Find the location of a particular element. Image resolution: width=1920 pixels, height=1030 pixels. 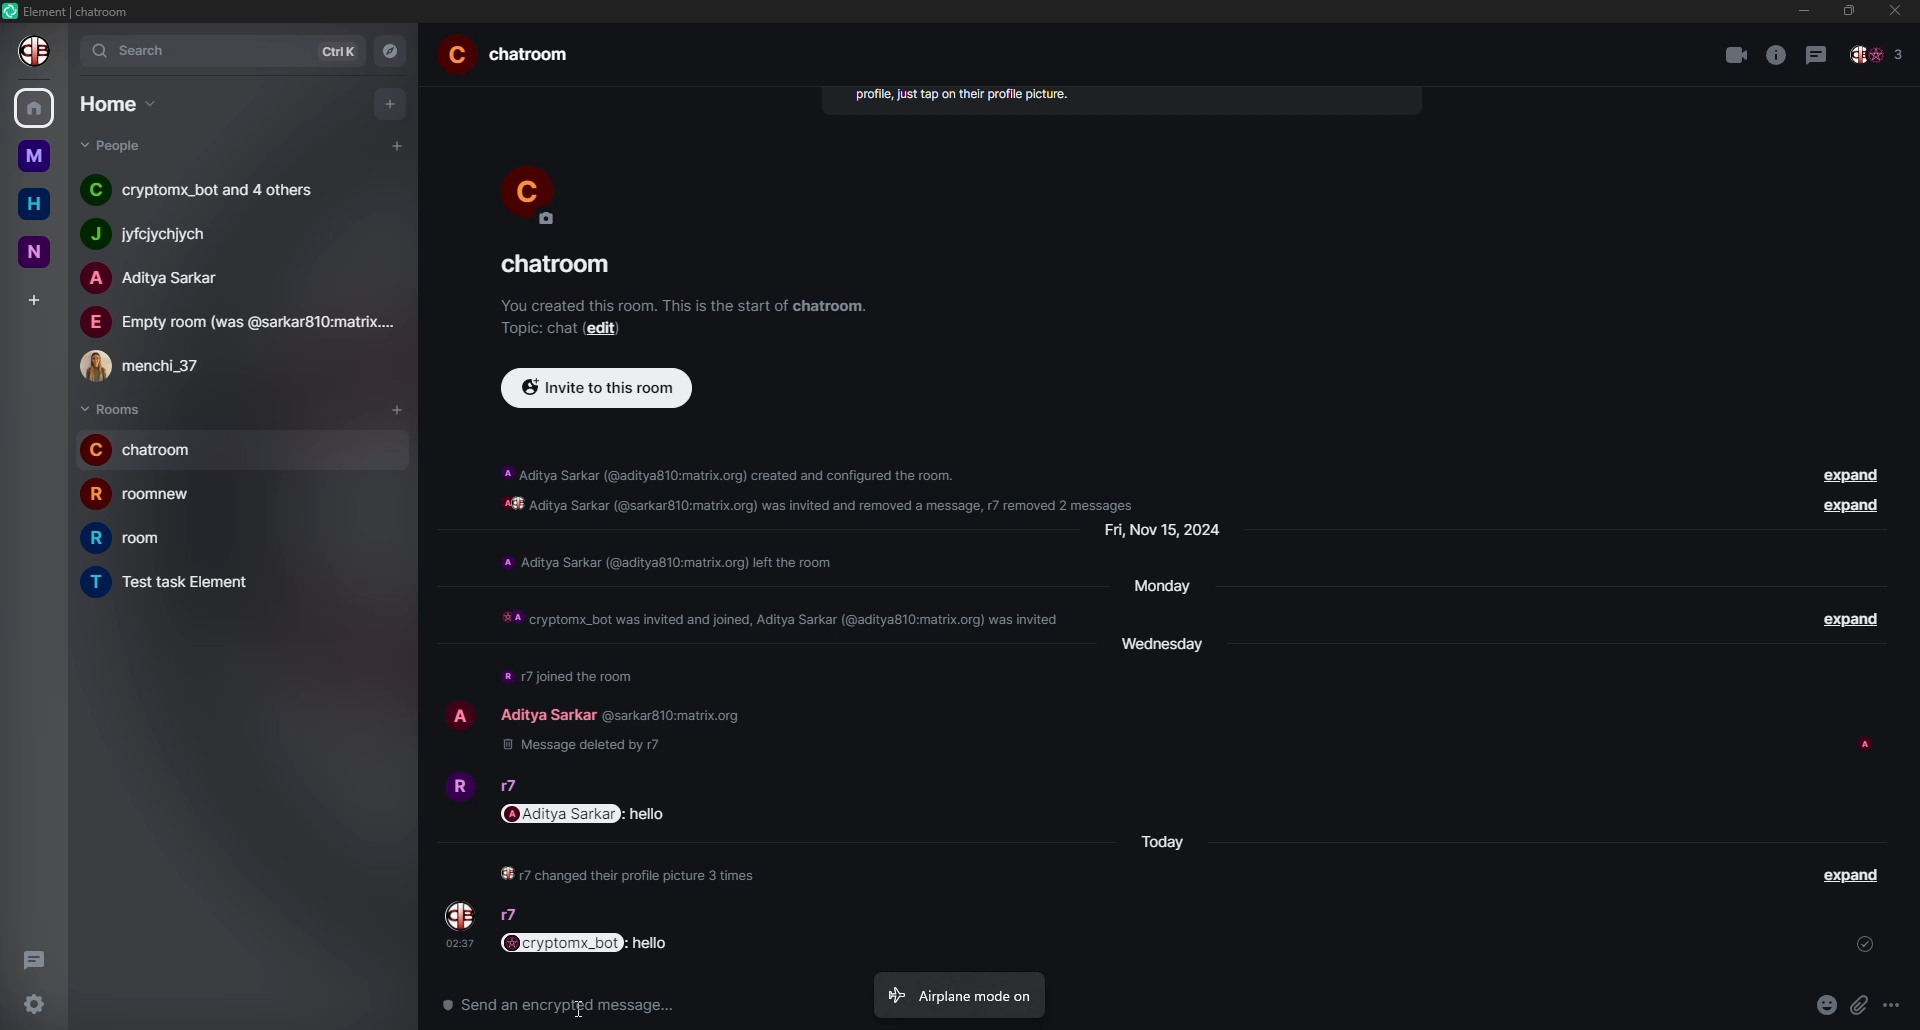

max is located at coordinates (1848, 12).